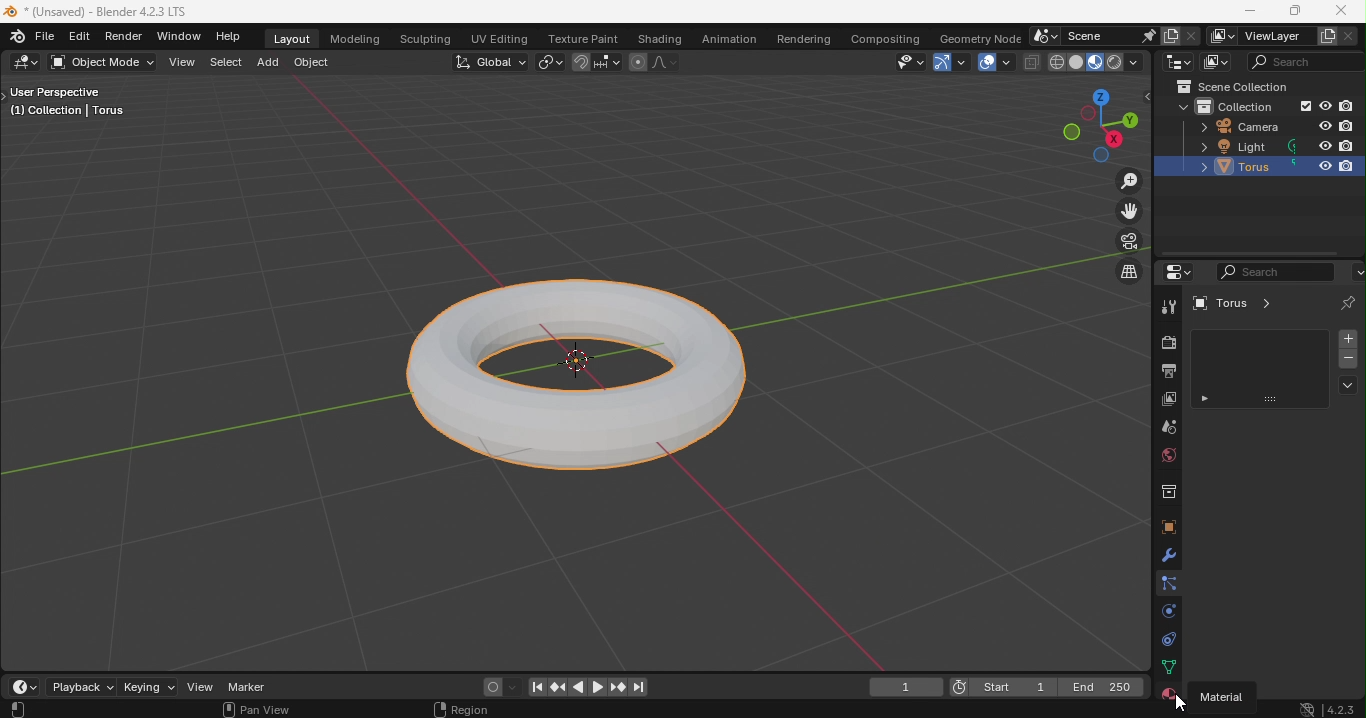 The width and height of the screenshot is (1366, 718). What do you see at coordinates (1302, 708) in the screenshot?
I see `System update` at bounding box center [1302, 708].